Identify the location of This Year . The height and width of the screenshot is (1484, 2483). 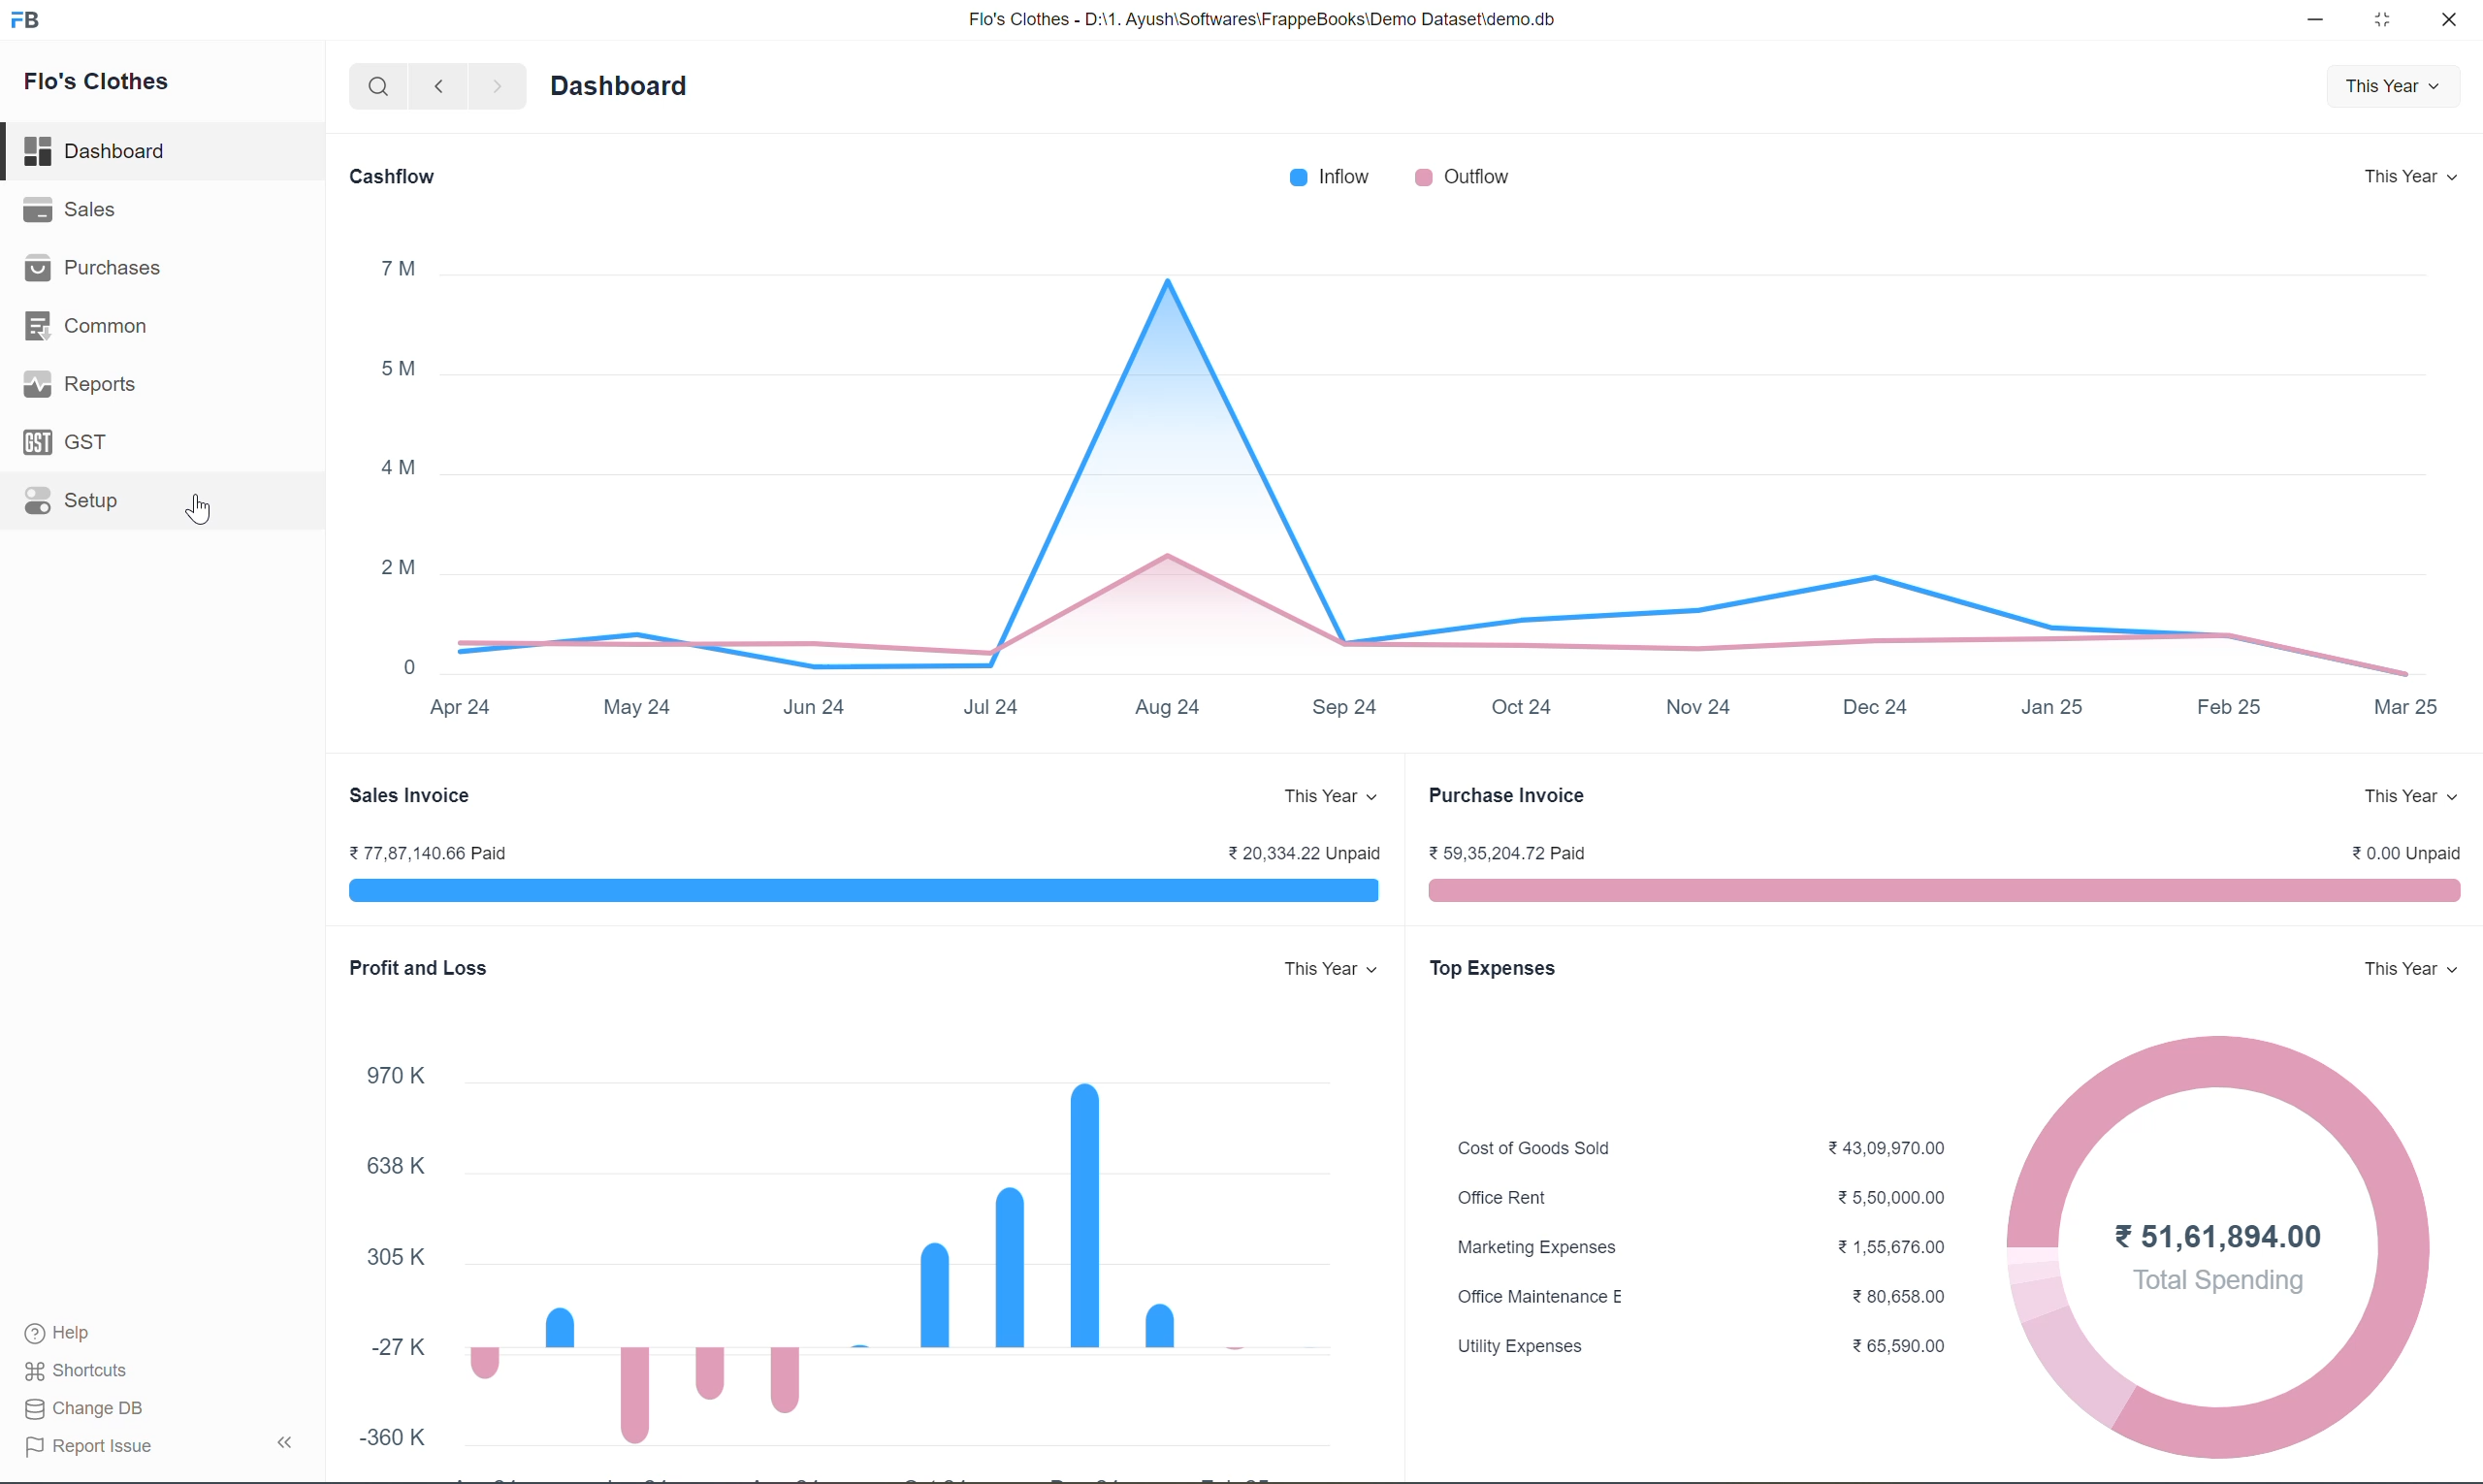
(2393, 86).